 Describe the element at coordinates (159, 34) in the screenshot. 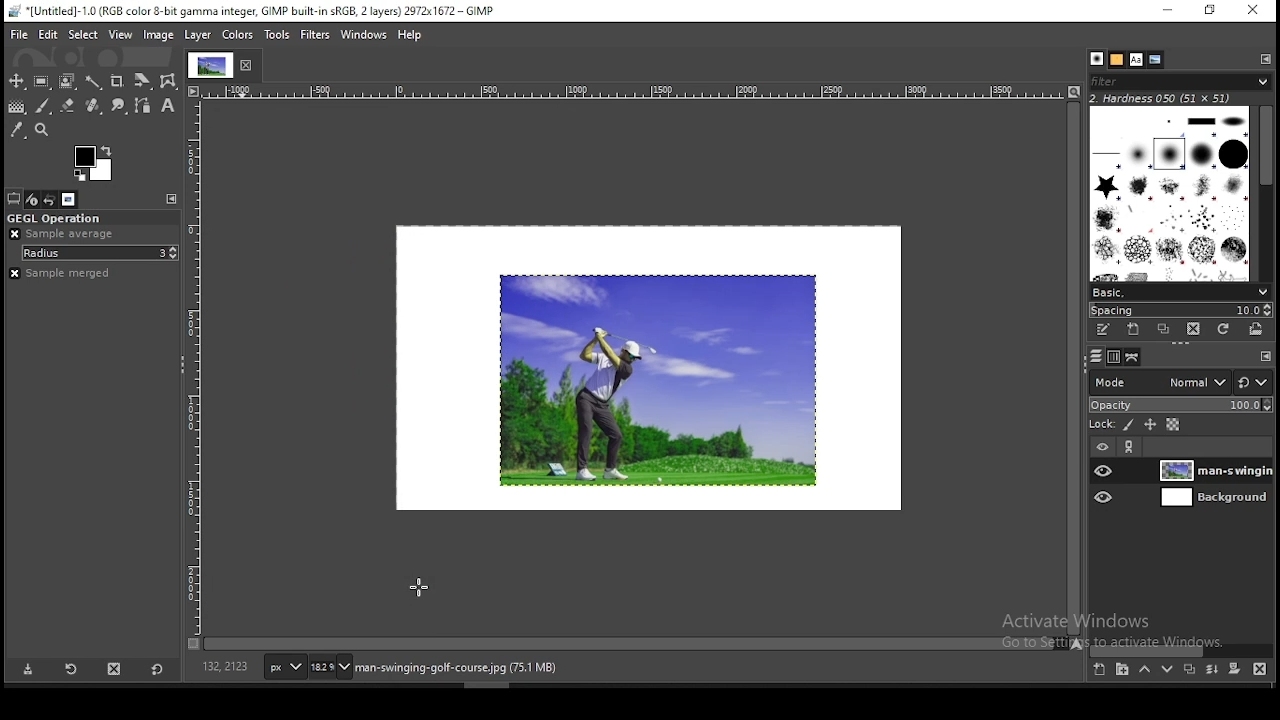

I see `image` at that location.